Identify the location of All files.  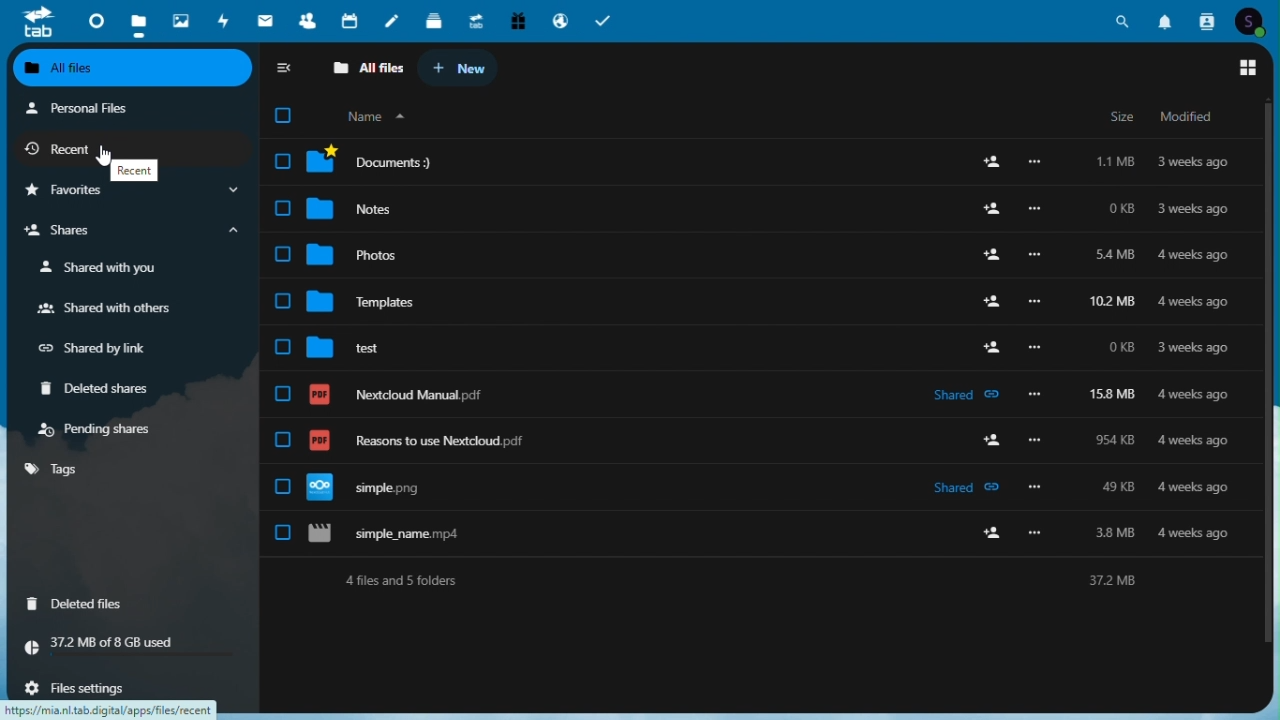
(371, 67).